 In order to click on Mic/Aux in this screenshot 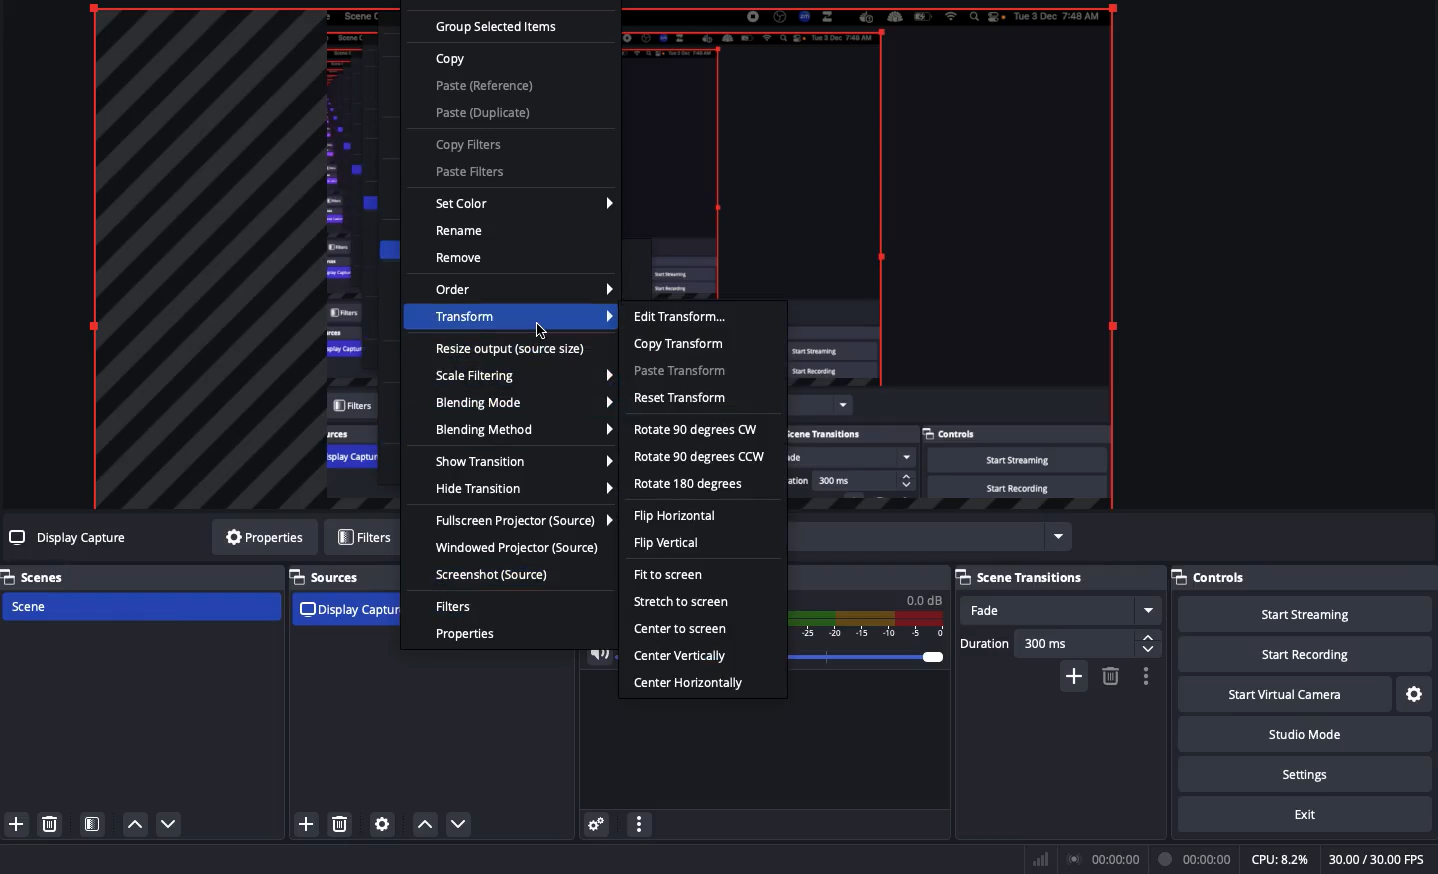, I will do `click(868, 614)`.